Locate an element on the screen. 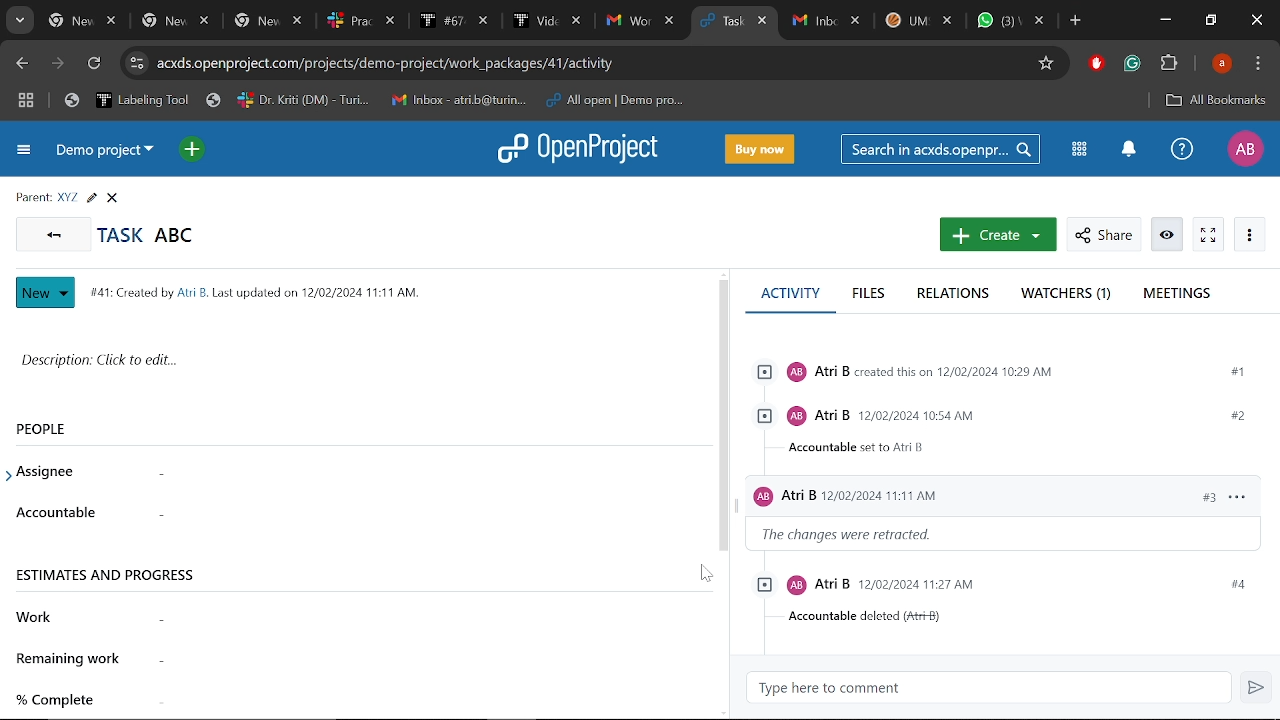 The image size is (1280, 720). Watchers is located at coordinates (1068, 295).